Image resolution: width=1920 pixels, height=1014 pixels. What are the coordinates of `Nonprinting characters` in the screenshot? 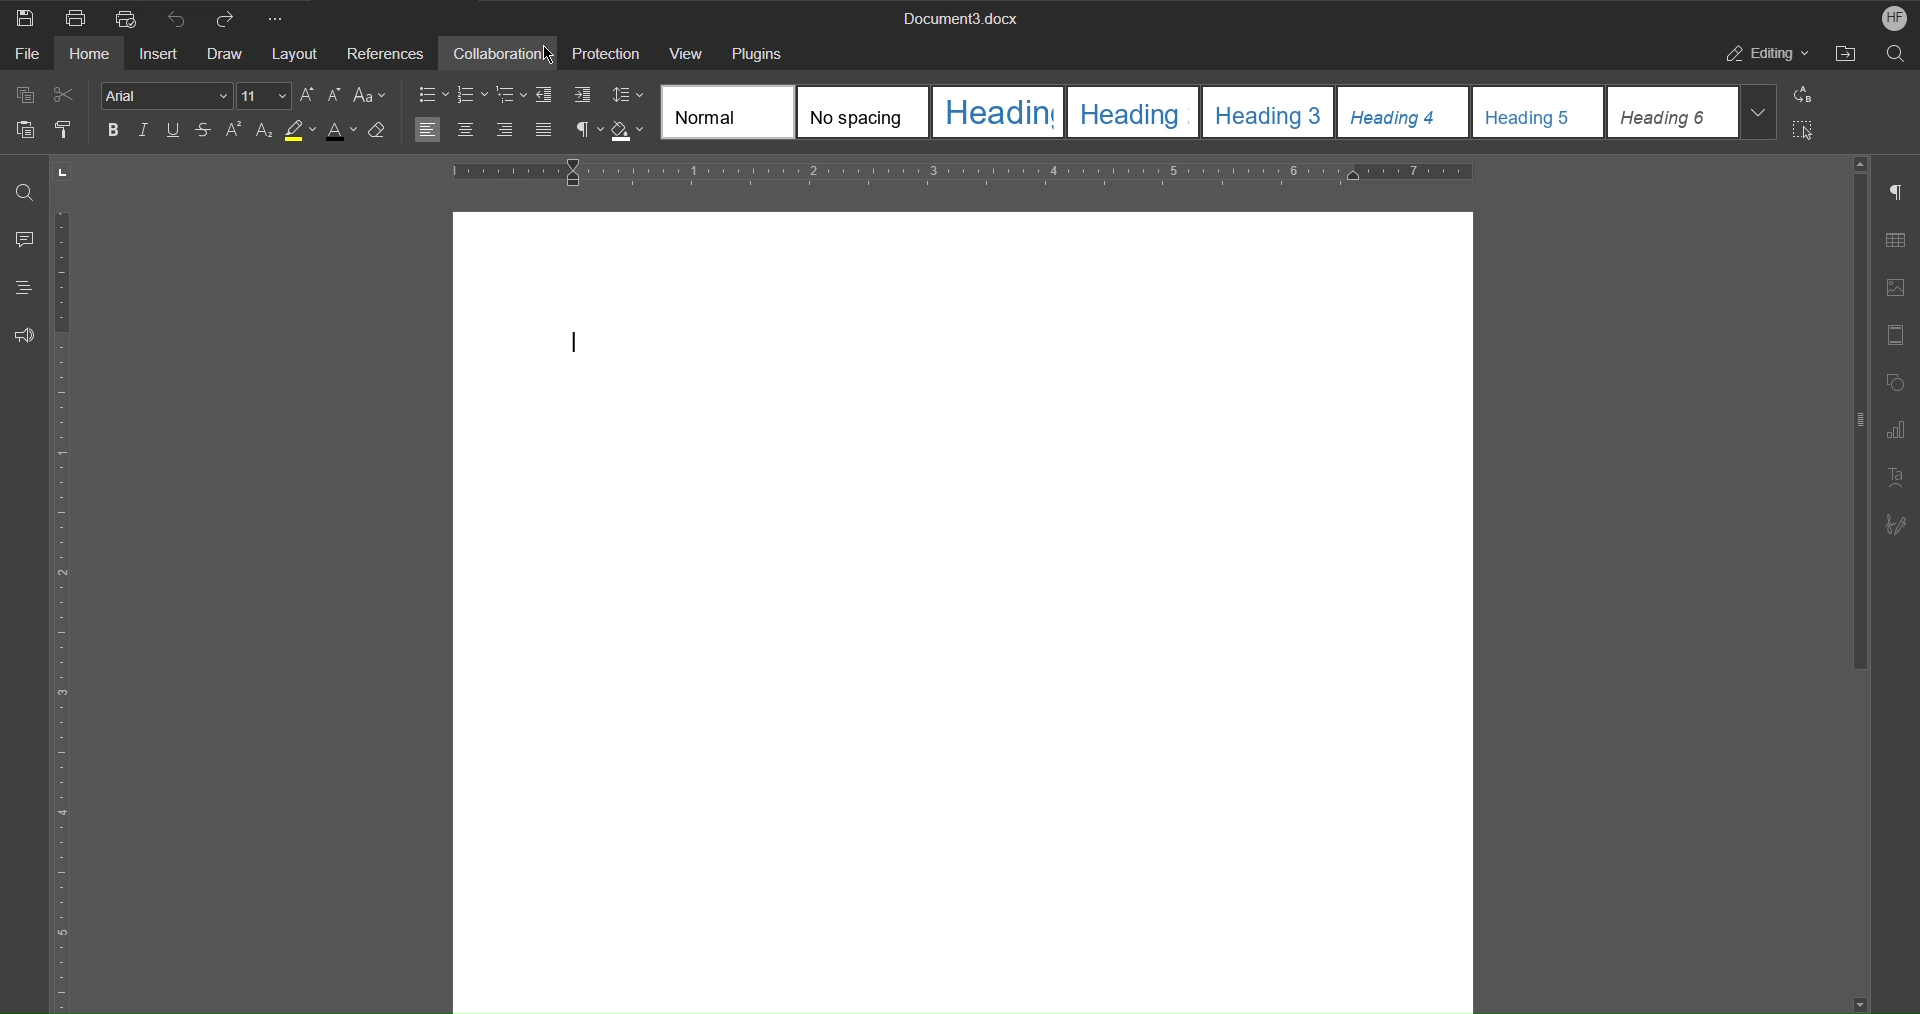 It's located at (590, 129).